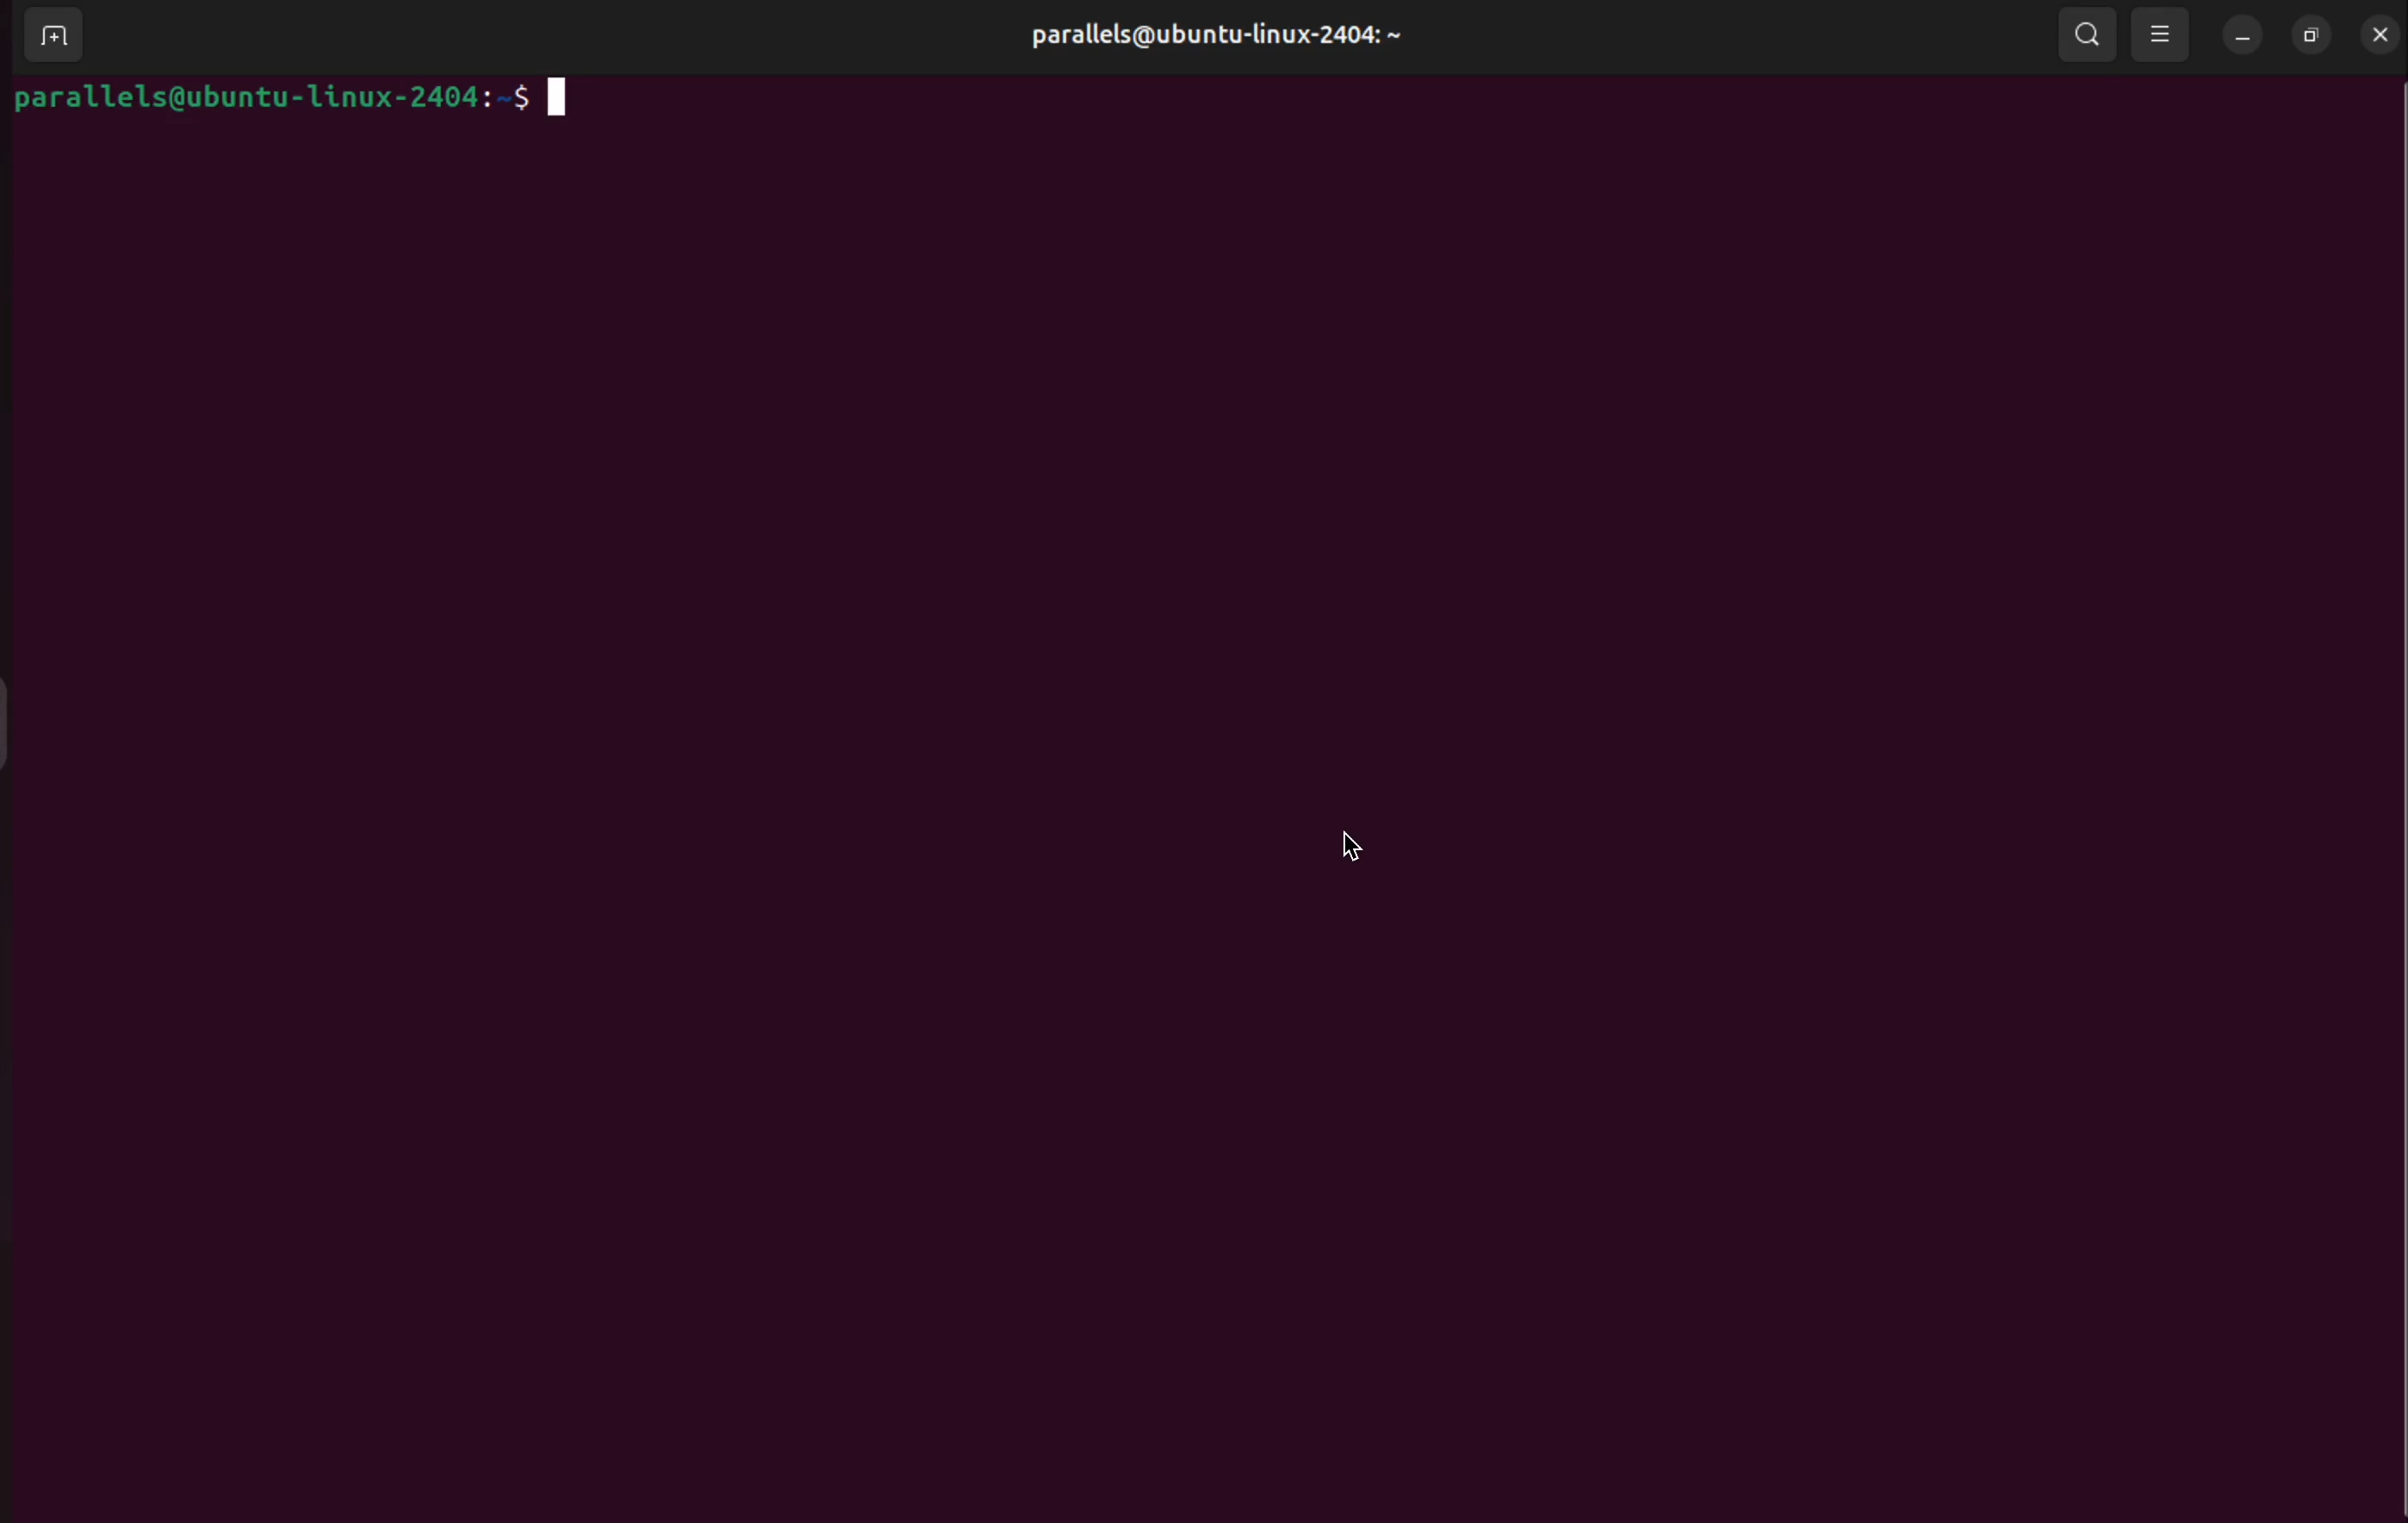 Image resolution: width=2408 pixels, height=1523 pixels. Describe the element at coordinates (2085, 32) in the screenshot. I see `search bars` at that location.